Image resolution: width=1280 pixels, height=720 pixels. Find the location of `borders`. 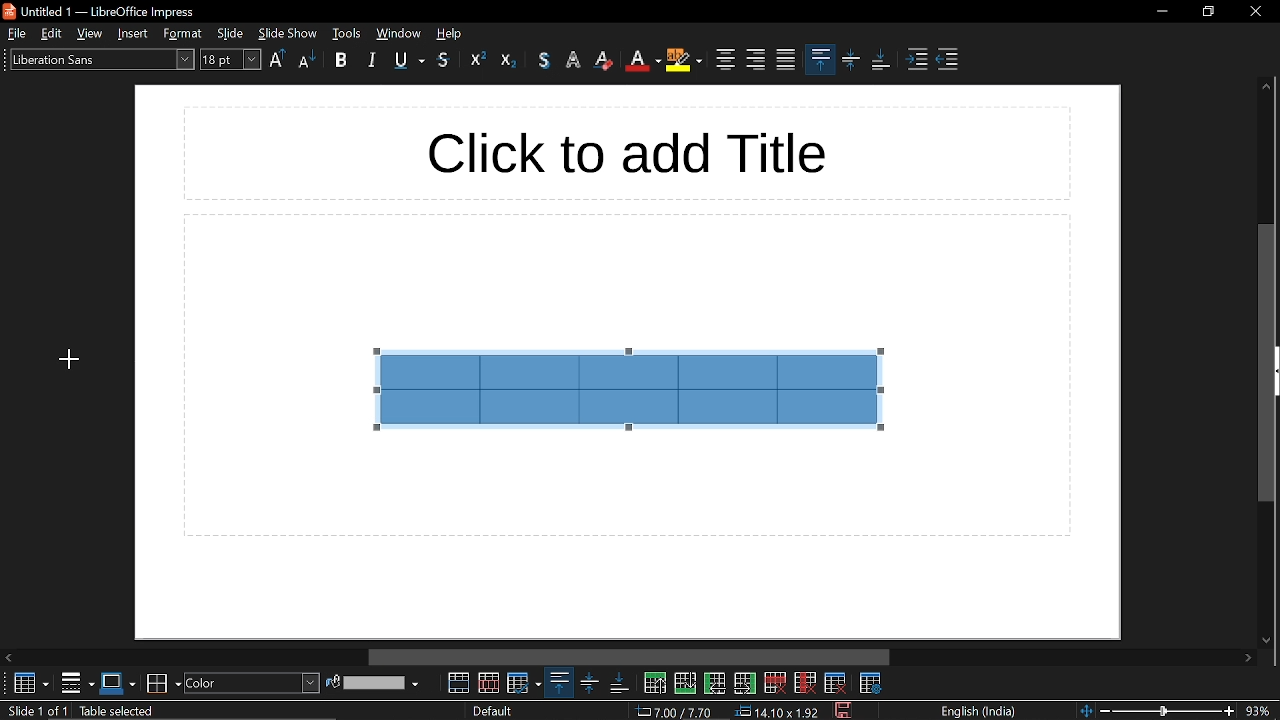

borders is located at coordinates (78, 683).